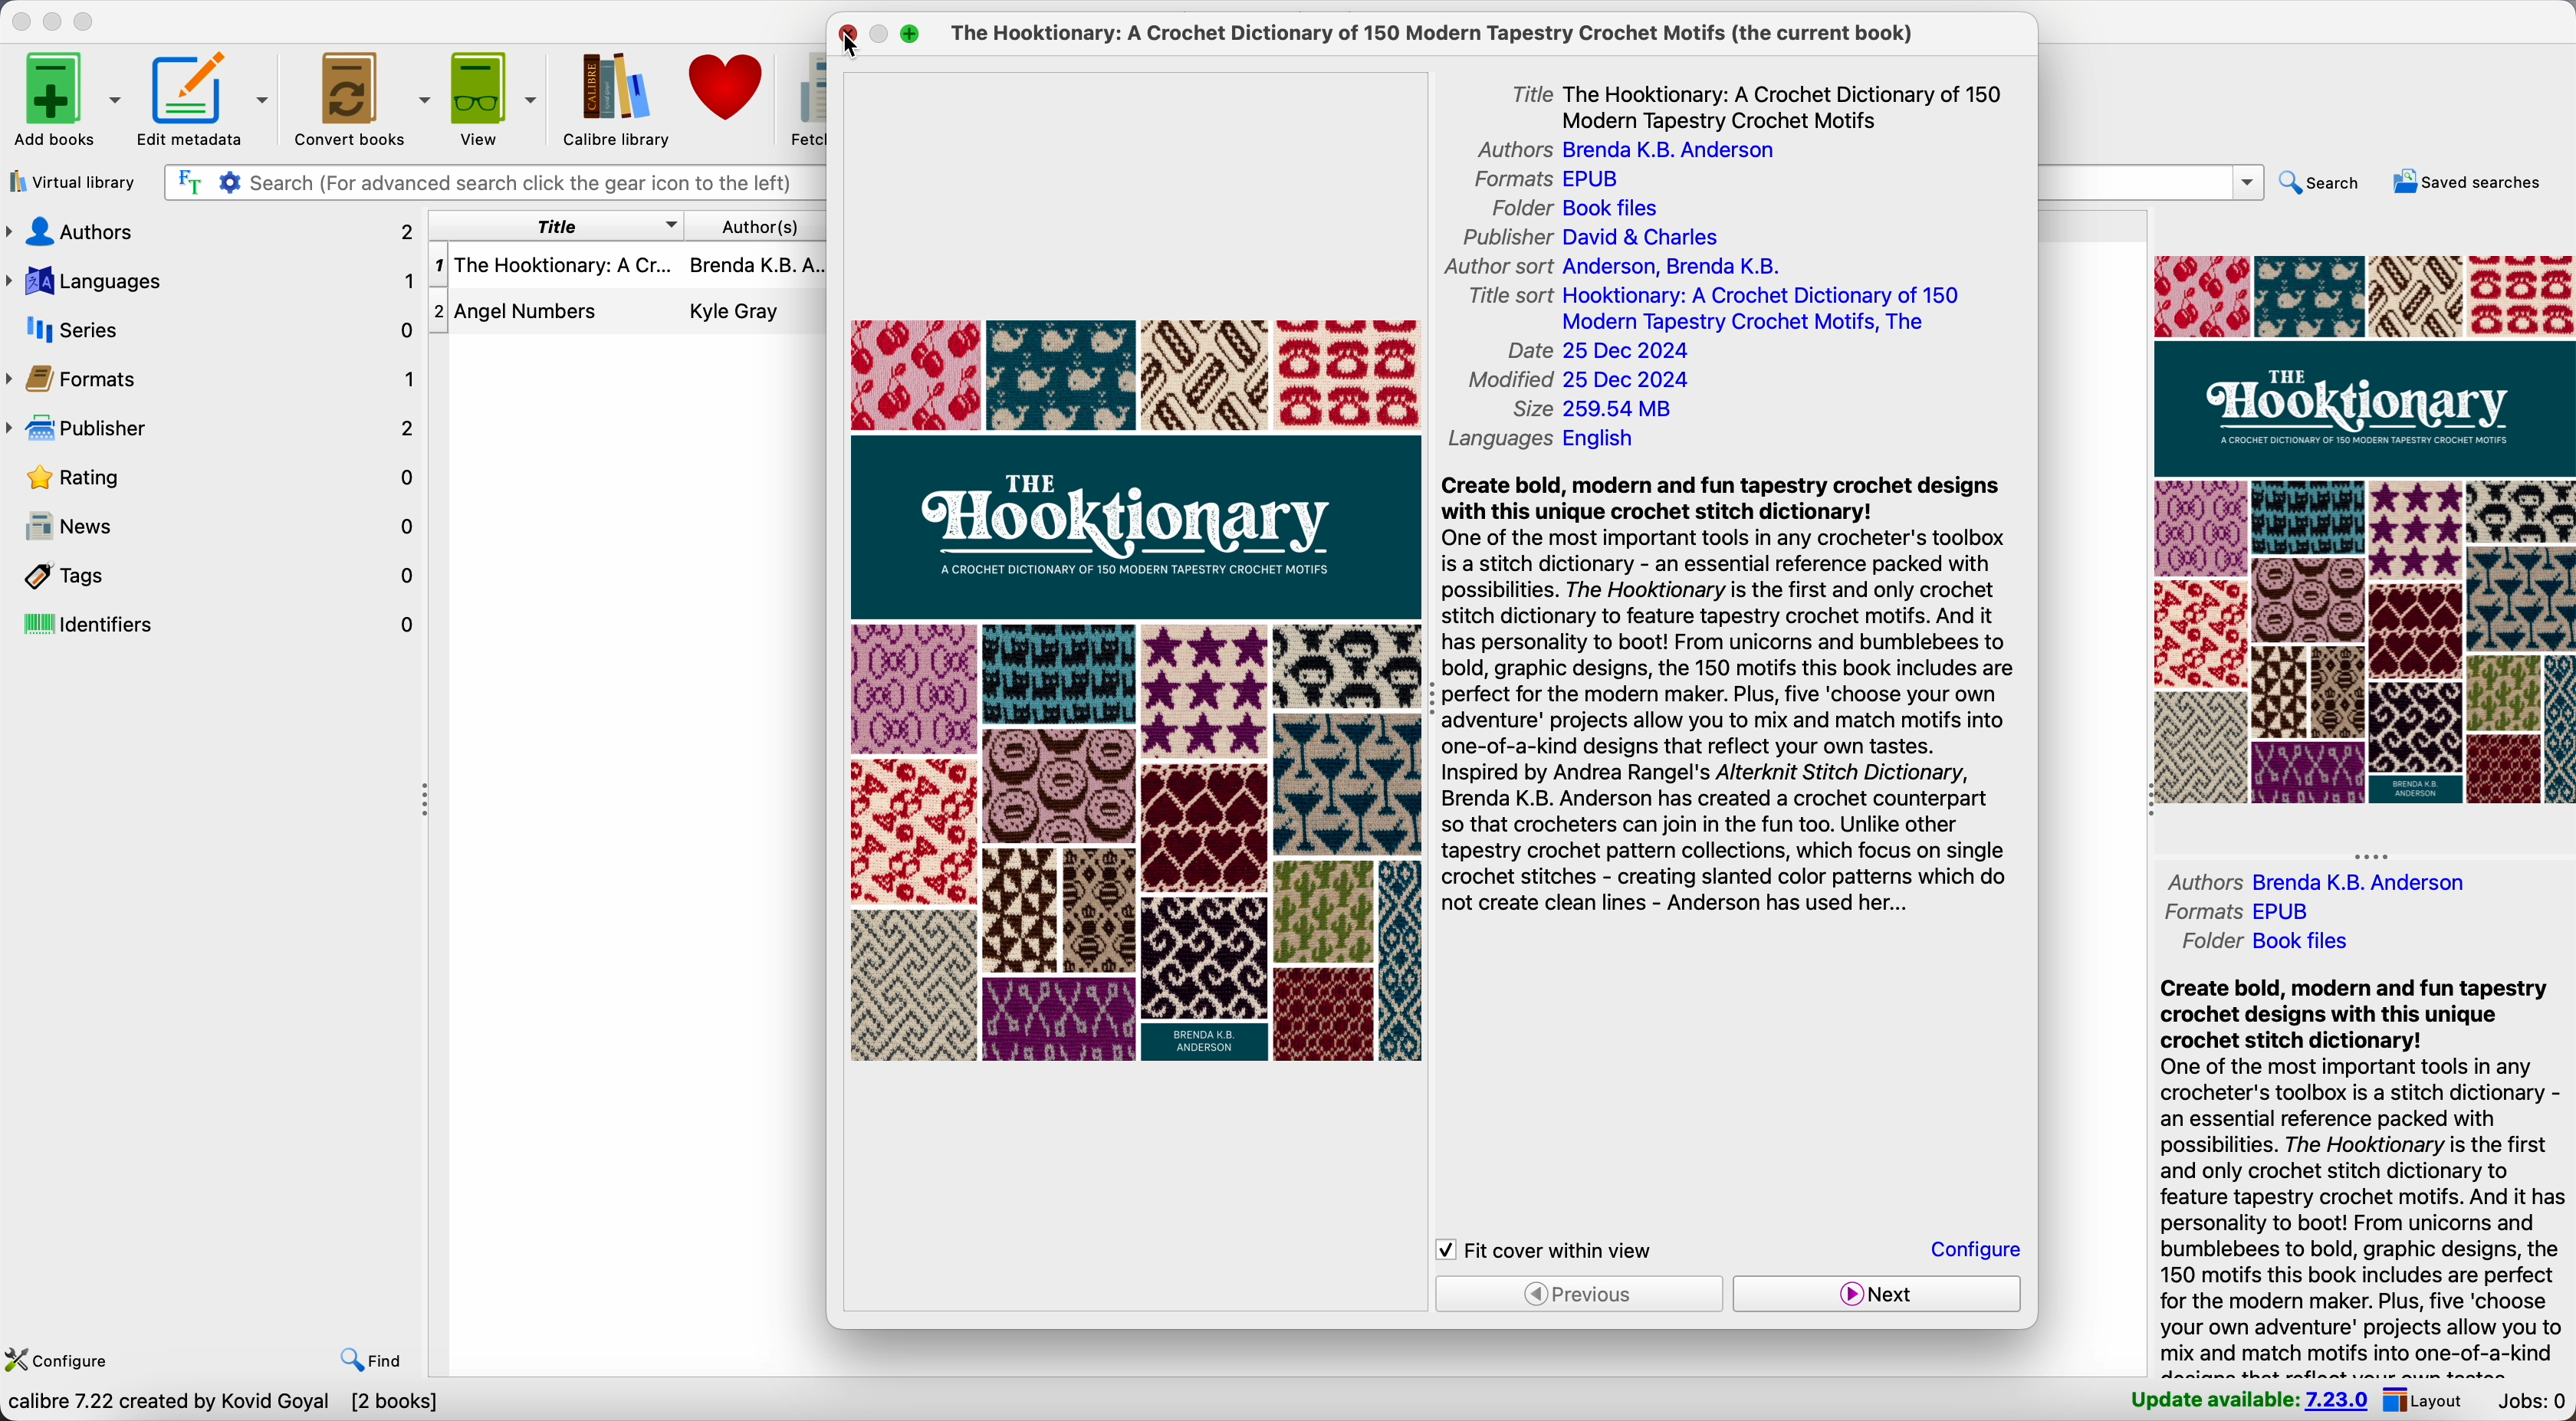 This screenshot has height=1421, width=2576. I want to click on fit cover within view, so click(1546, 1250).